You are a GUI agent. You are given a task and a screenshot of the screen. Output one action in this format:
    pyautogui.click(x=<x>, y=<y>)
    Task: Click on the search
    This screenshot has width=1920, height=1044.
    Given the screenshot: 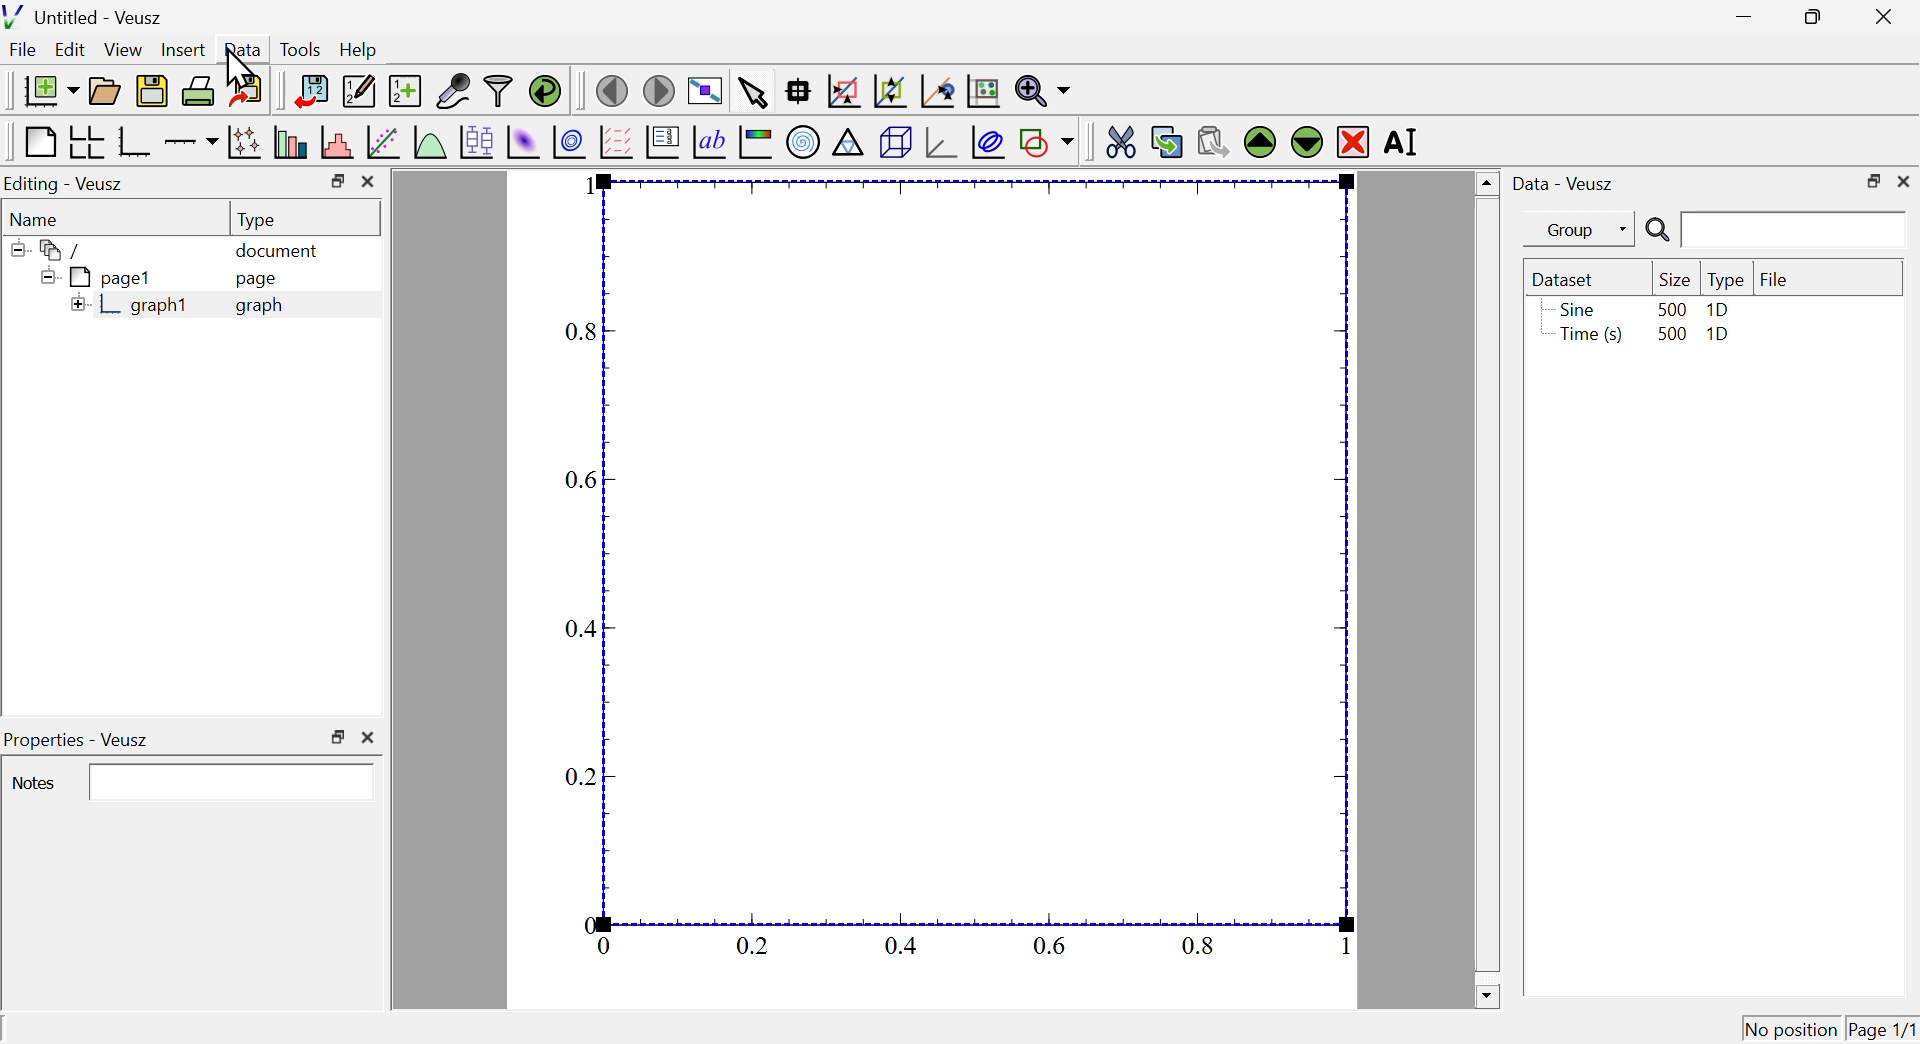 What is the action you would take?
    pyautogui.click(x=1771, y=231)
    